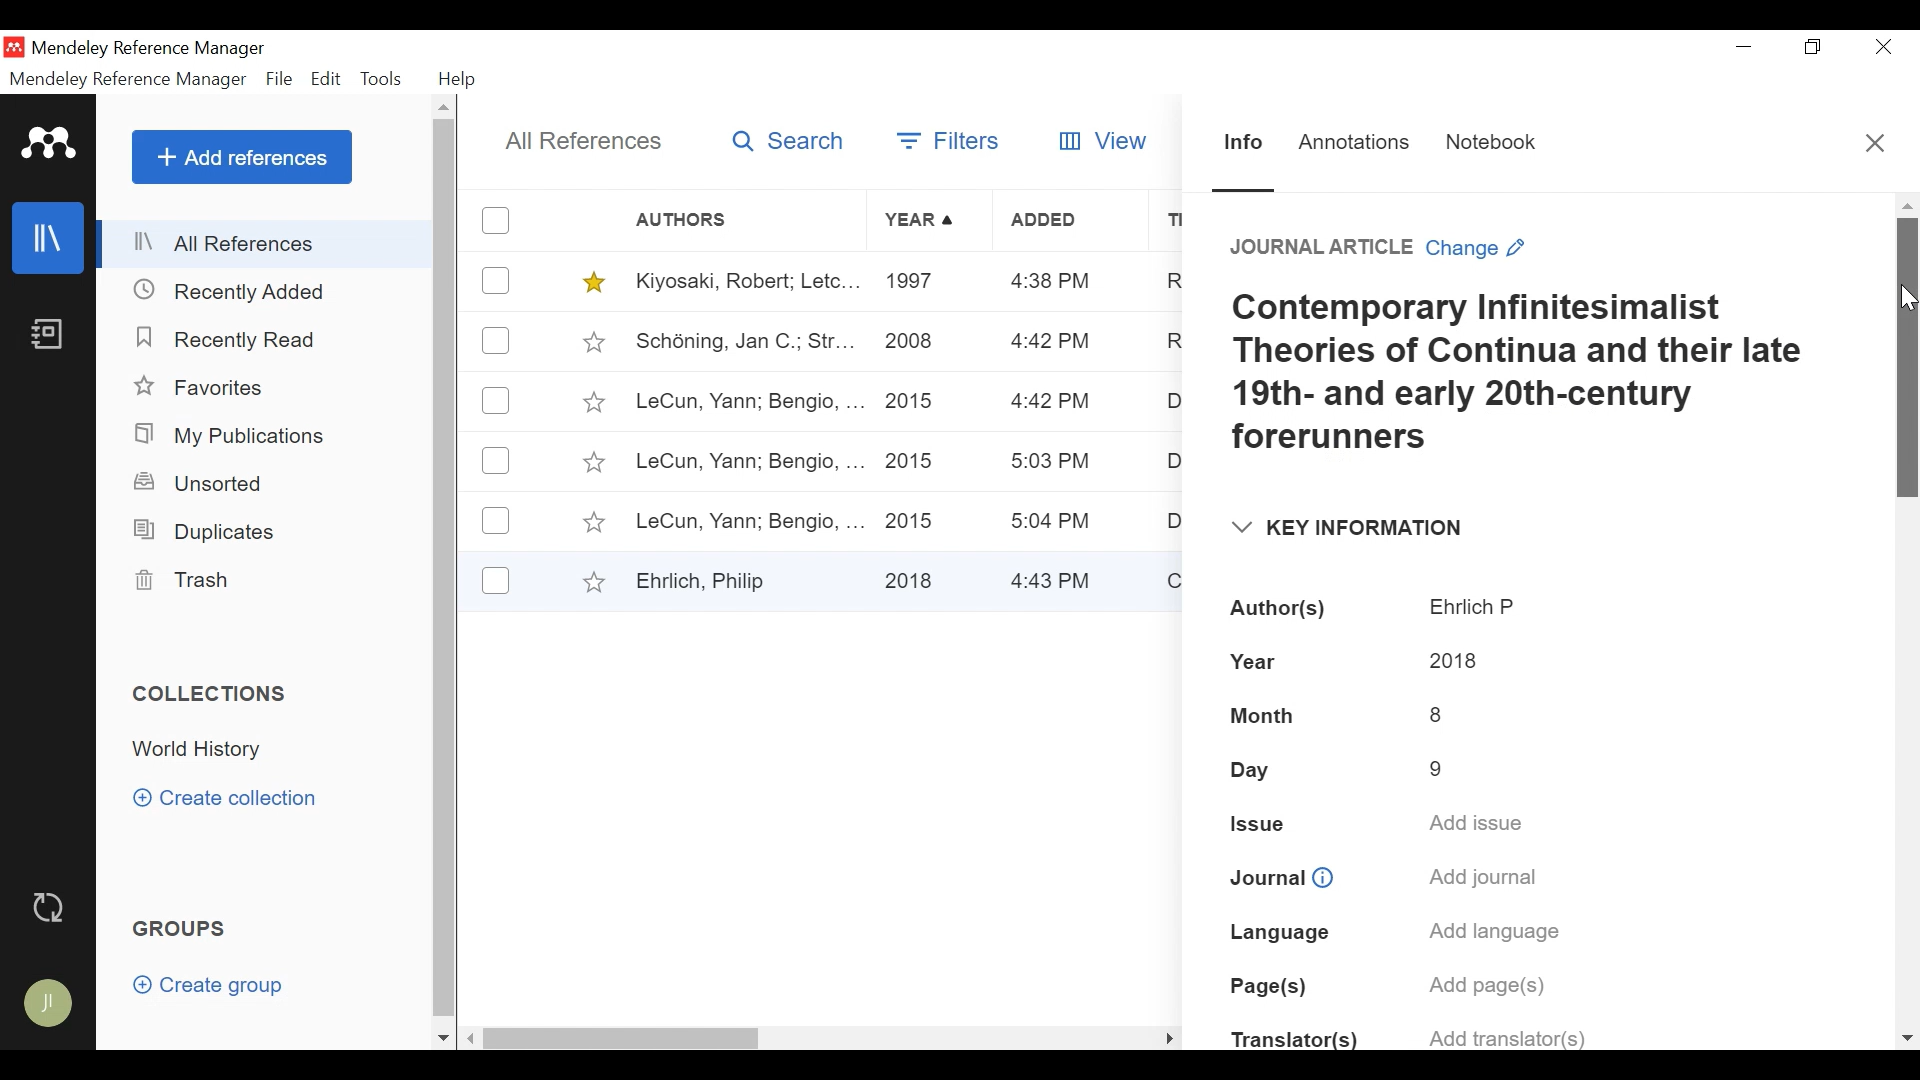 The width and height of the screenshot is (1920, 1080). I want to click on Month, so click(1265, 716).